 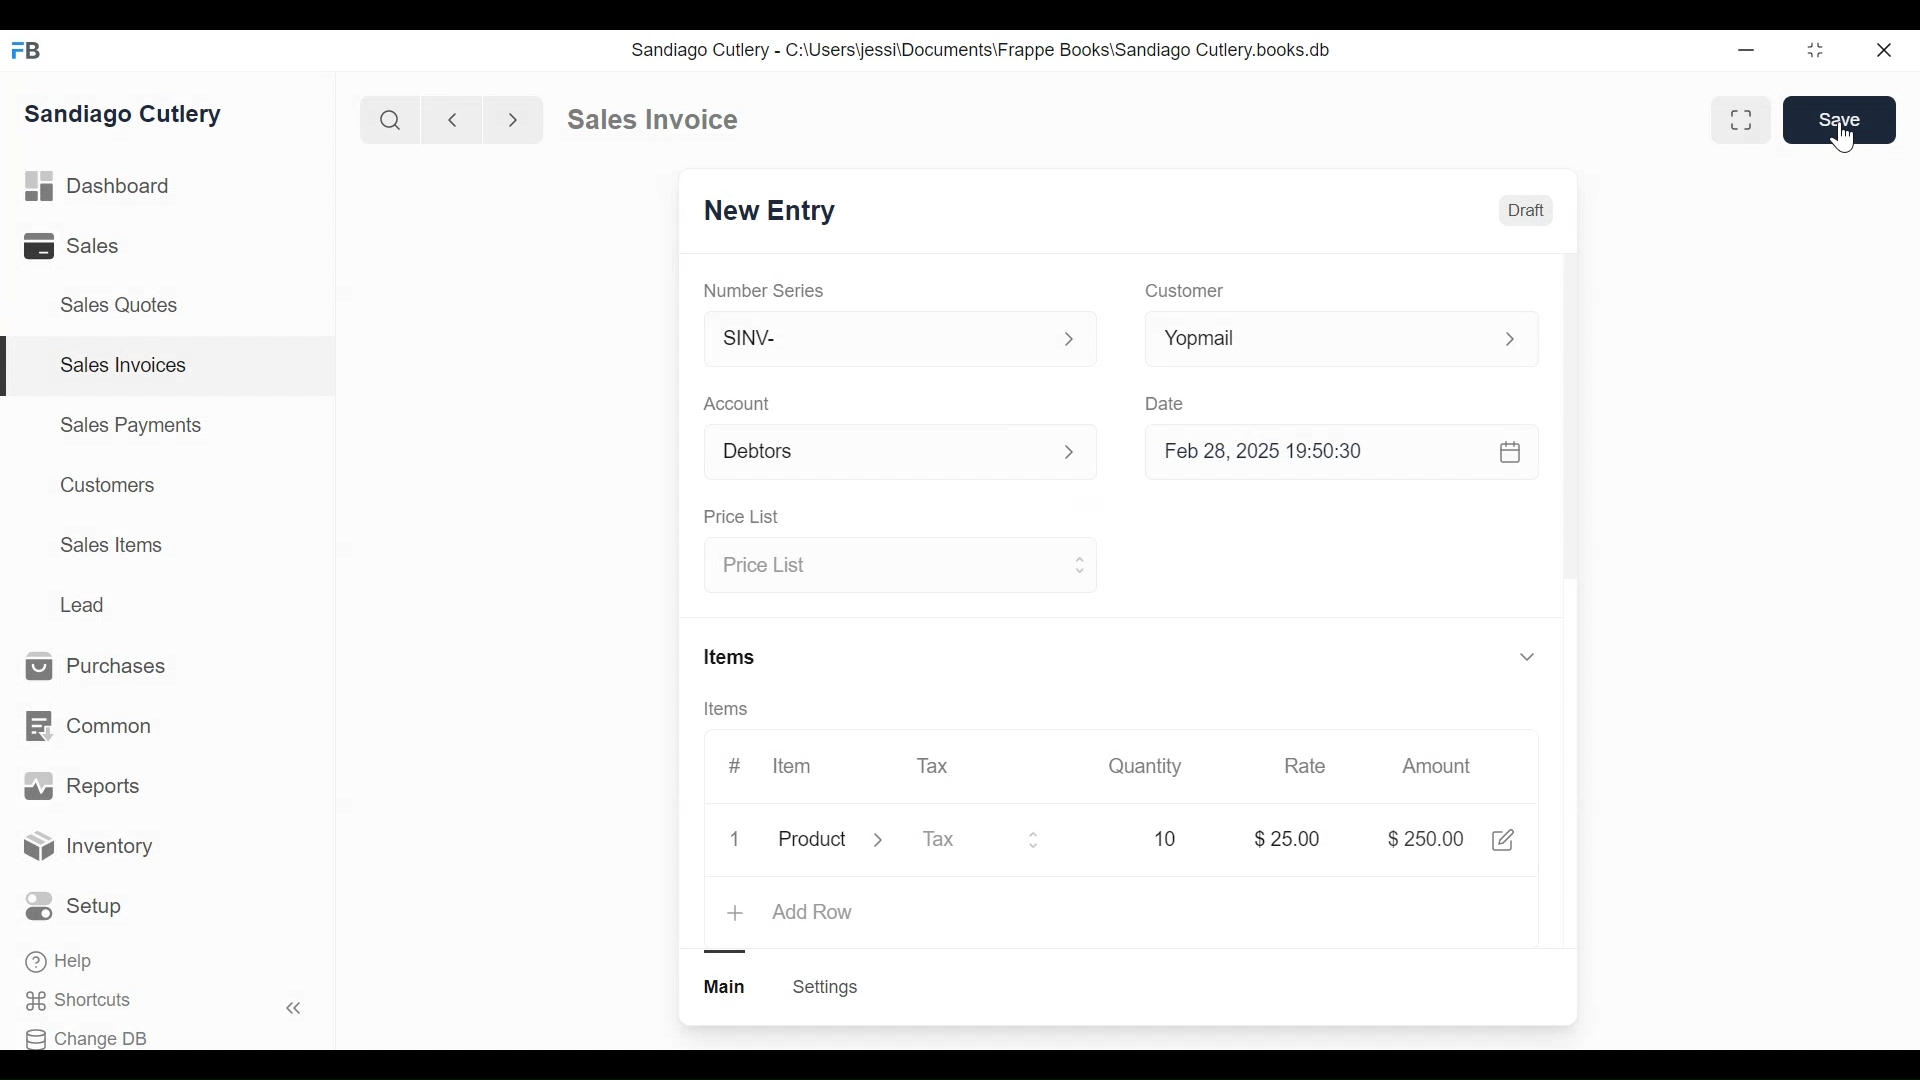 What do you see at coordinates (738, 403) in the screenshot?
I see `Account` at bounding box center [738, 403].